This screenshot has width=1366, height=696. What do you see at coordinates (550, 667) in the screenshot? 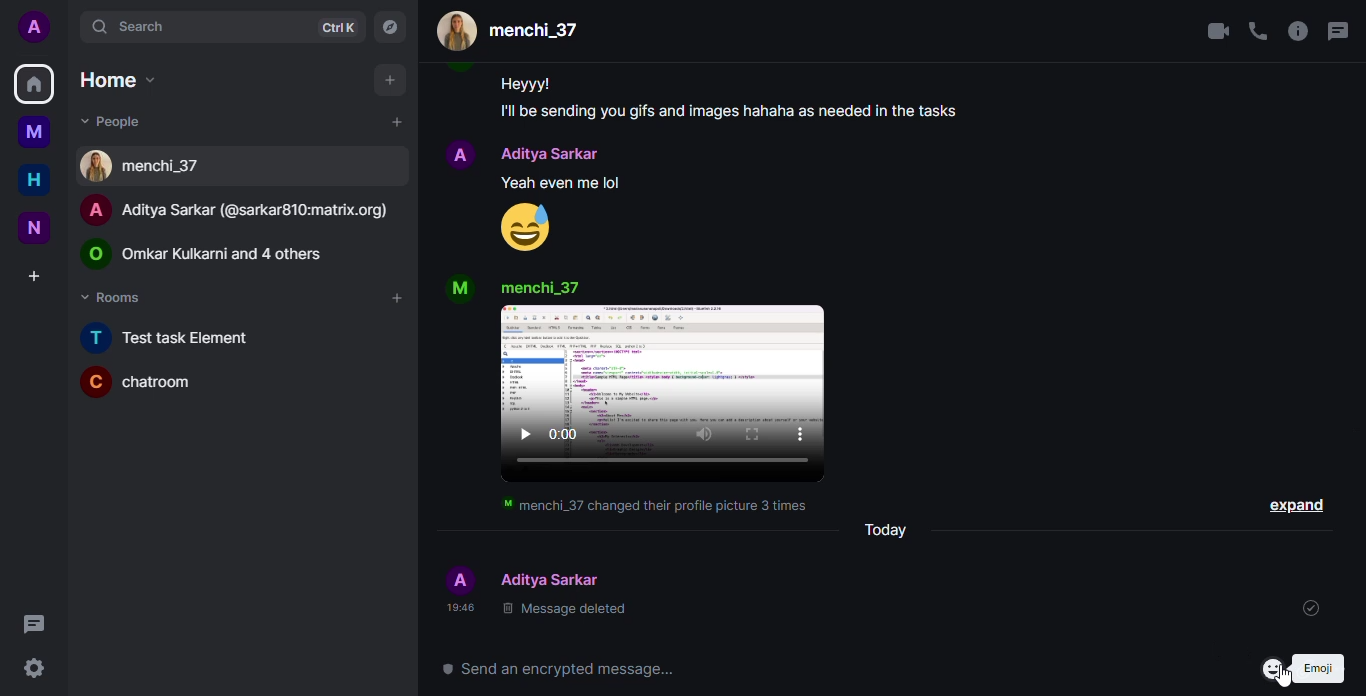
I see `send an encrypted message` at bounding box center [550, 667].